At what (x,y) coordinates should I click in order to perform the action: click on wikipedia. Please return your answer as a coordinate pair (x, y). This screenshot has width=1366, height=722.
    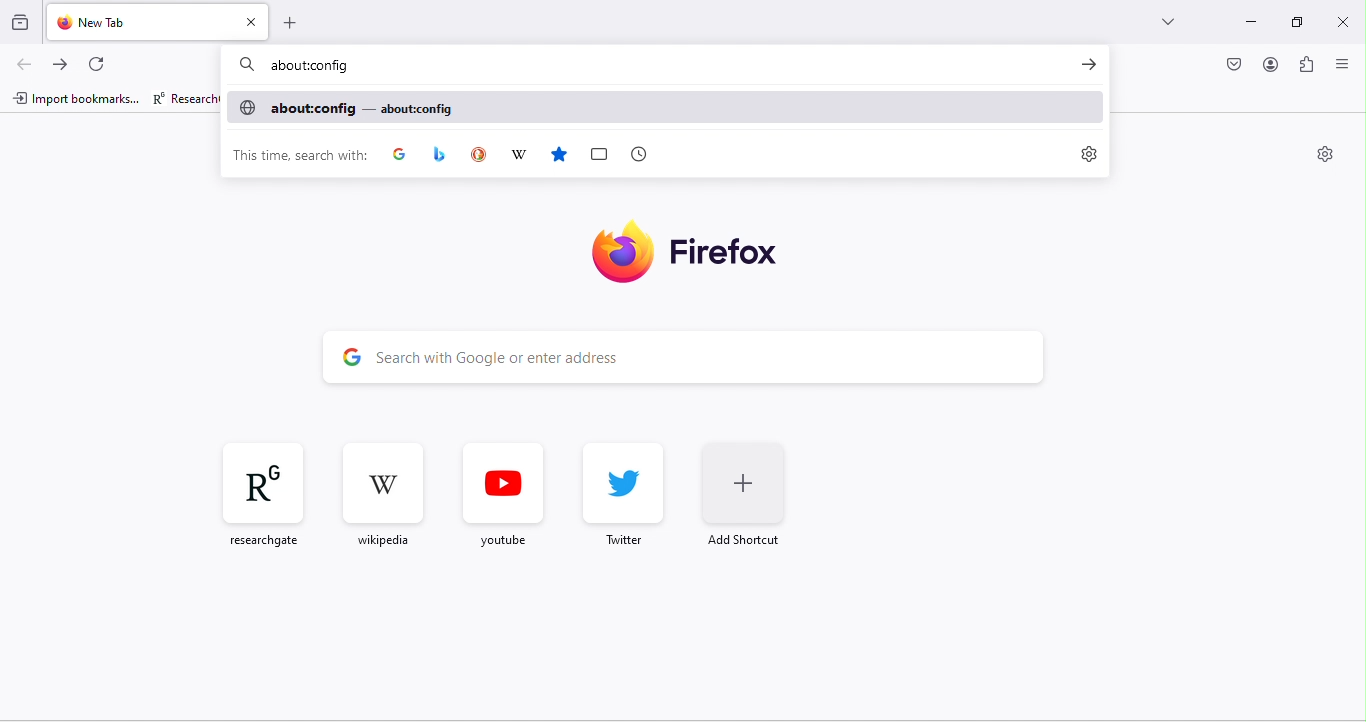
    Looking at the image, I should click on (523, 152).